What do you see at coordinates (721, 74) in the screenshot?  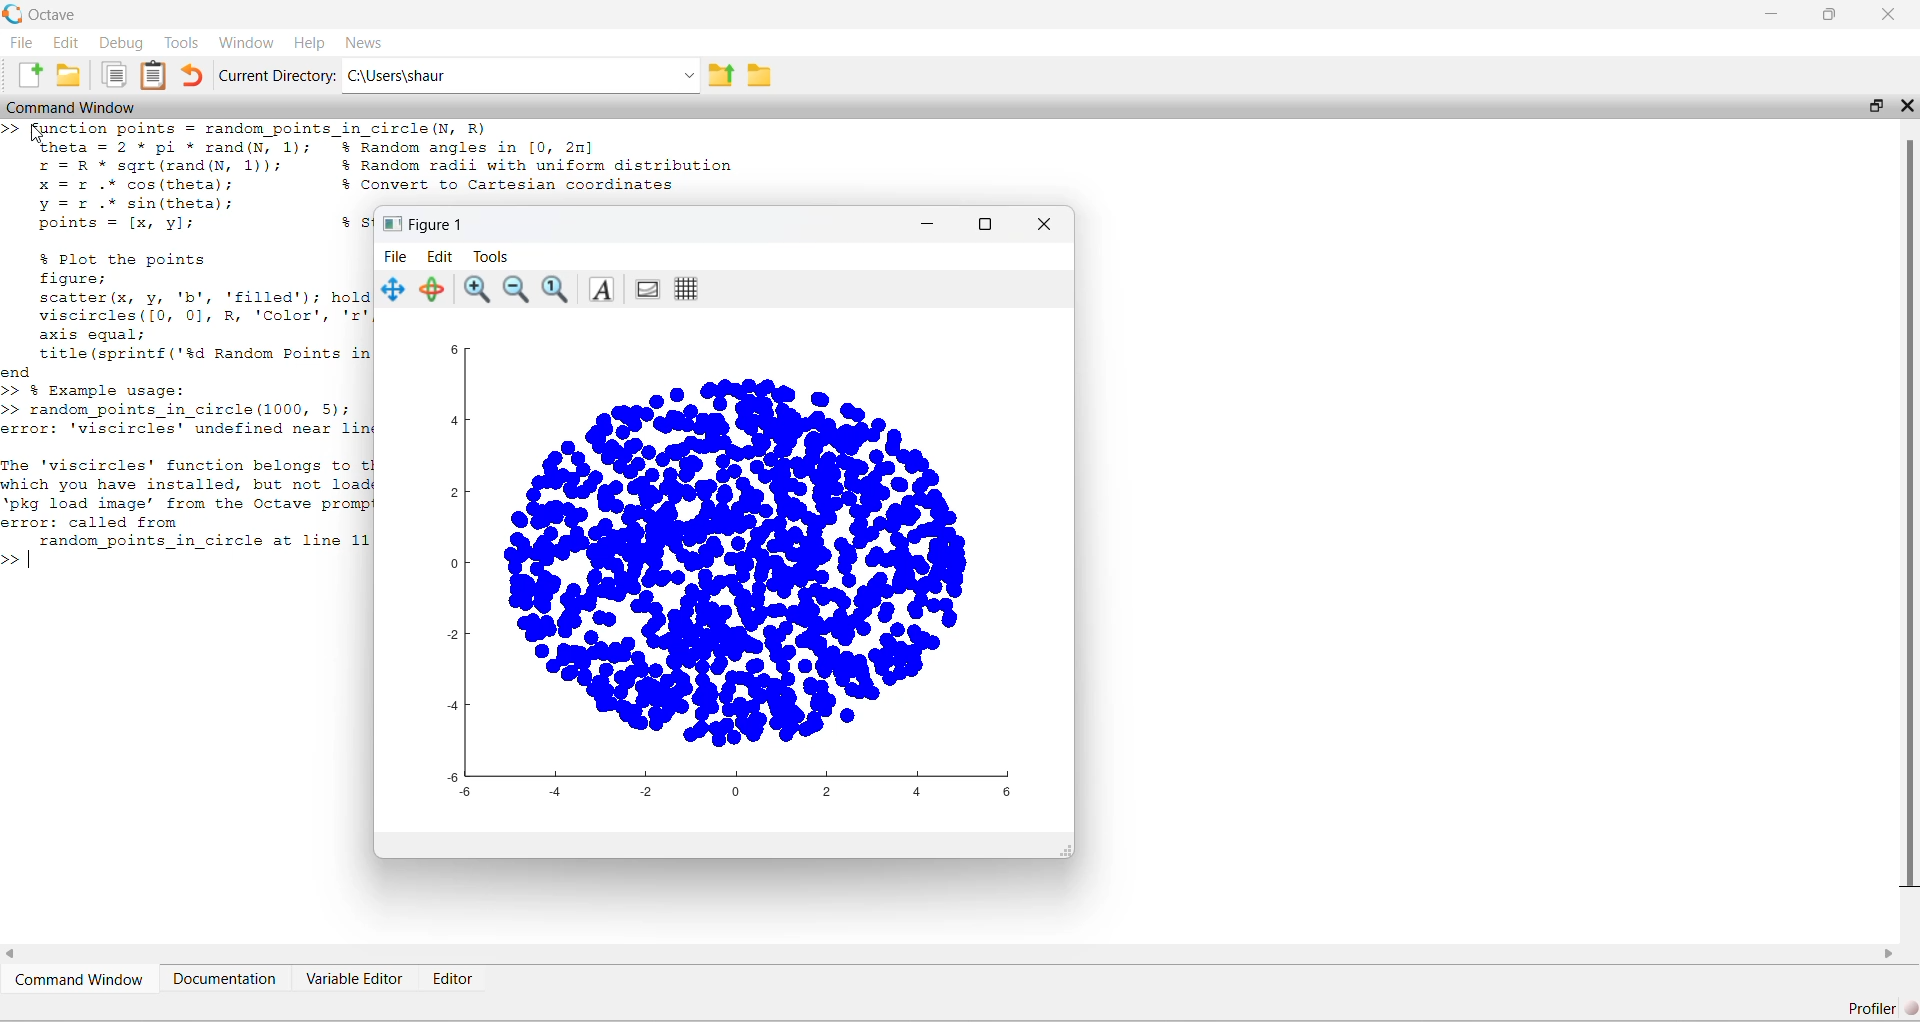 I see `One directory up` at bounding box center [721, 74].